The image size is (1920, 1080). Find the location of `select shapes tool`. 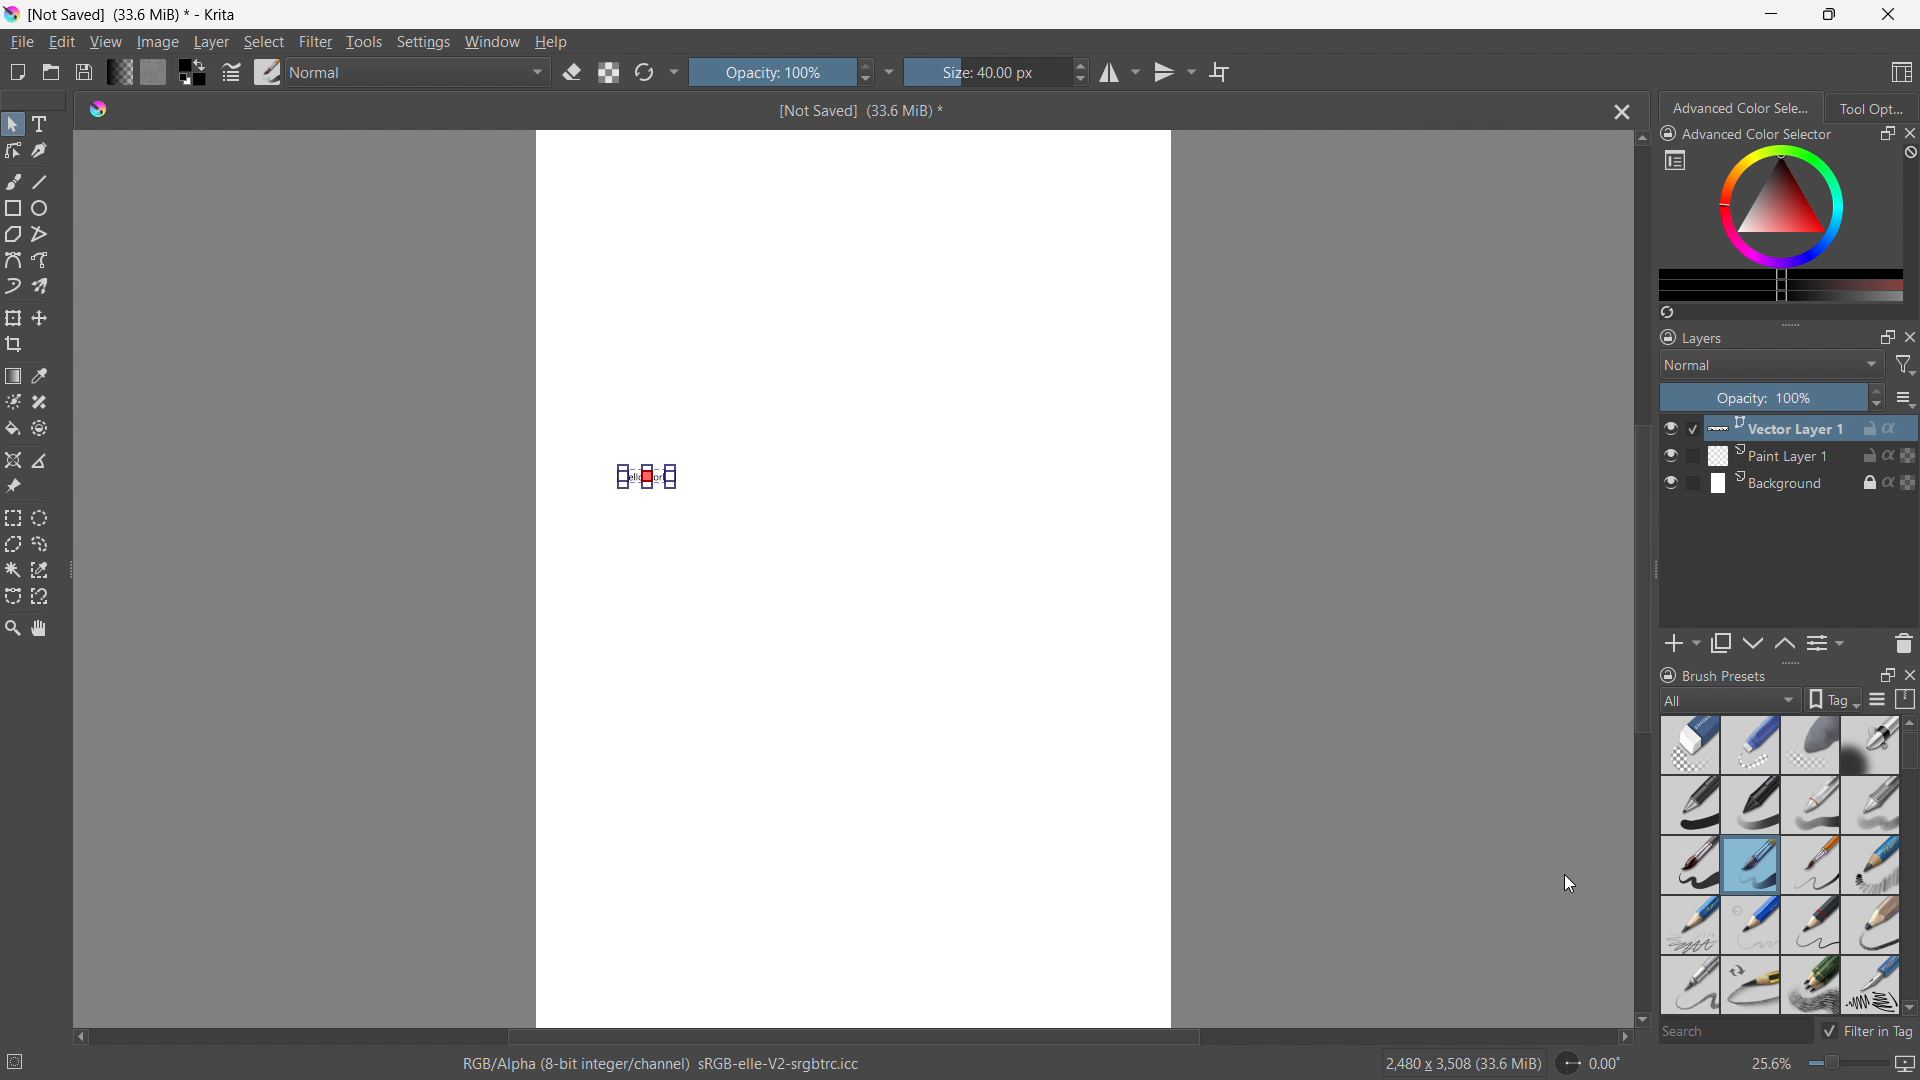

select shapes tool is located at coordinates (11, 124).